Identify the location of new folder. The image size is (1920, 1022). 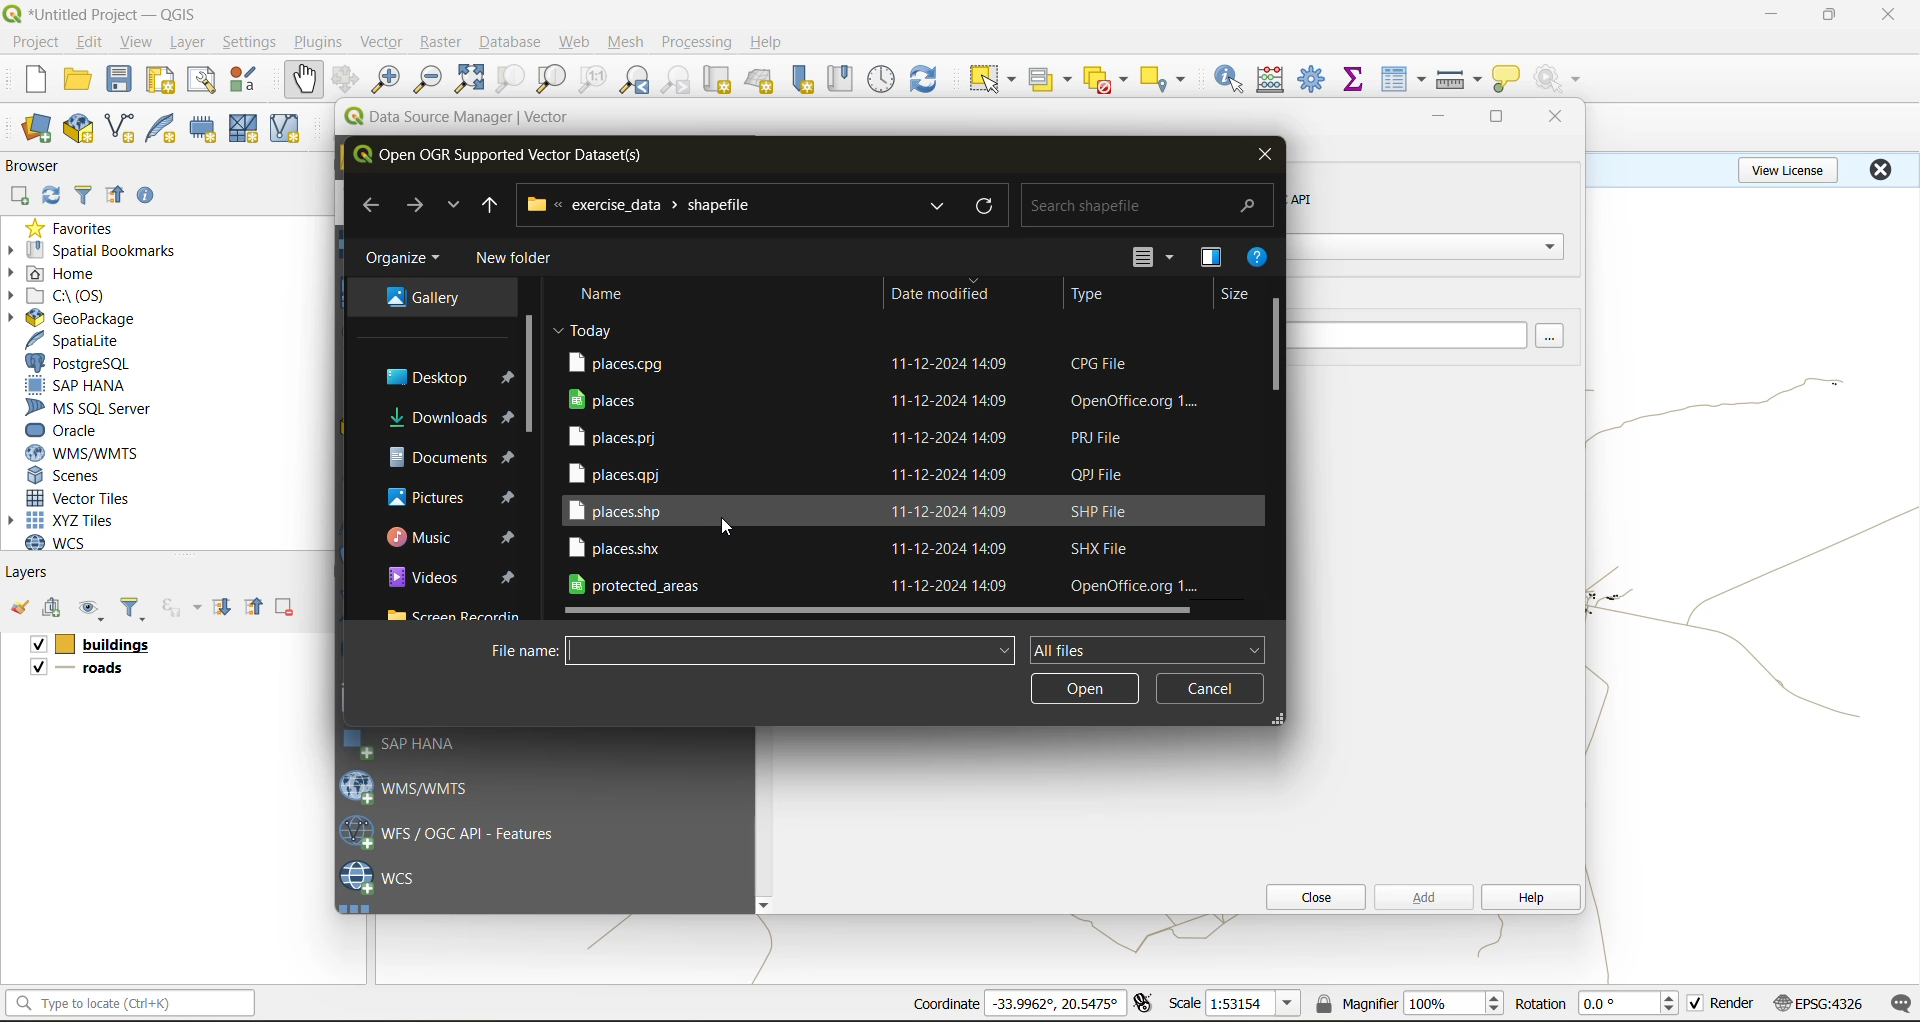
(519, 261).